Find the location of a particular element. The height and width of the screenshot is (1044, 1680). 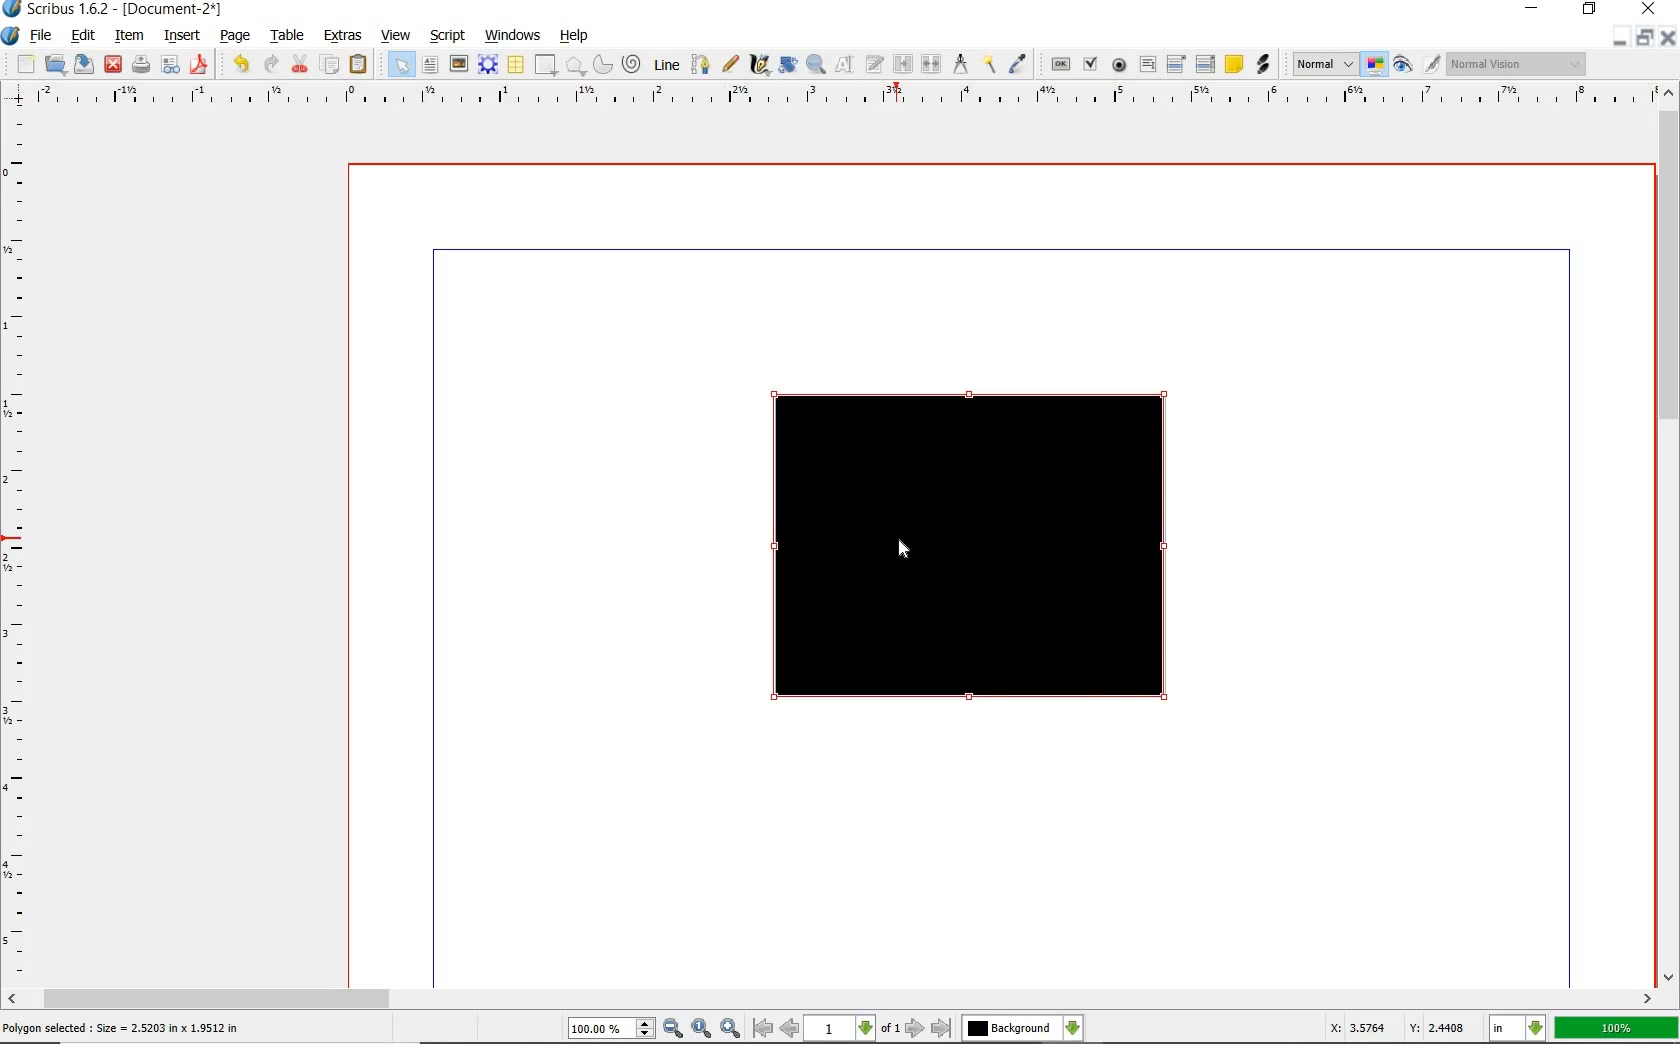

file is located at coordinates (42, 38).